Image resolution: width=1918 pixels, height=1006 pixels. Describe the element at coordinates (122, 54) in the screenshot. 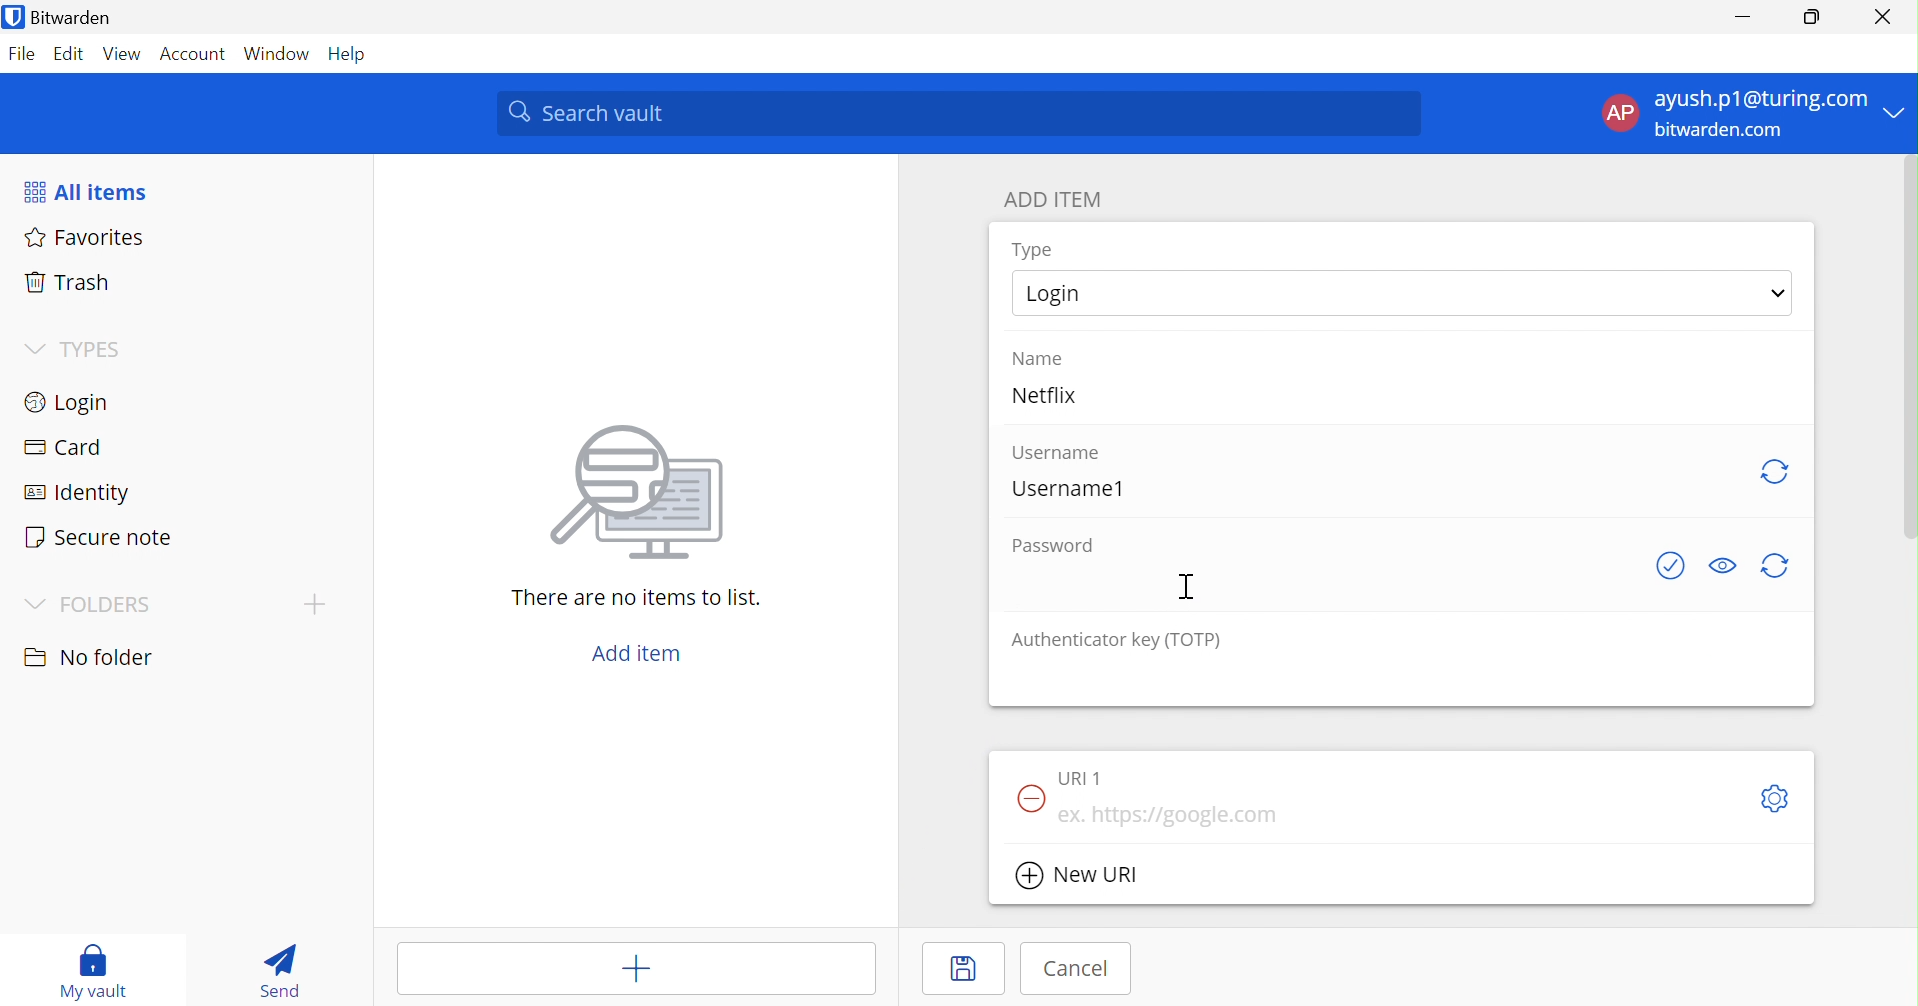

I see `View` at that location.